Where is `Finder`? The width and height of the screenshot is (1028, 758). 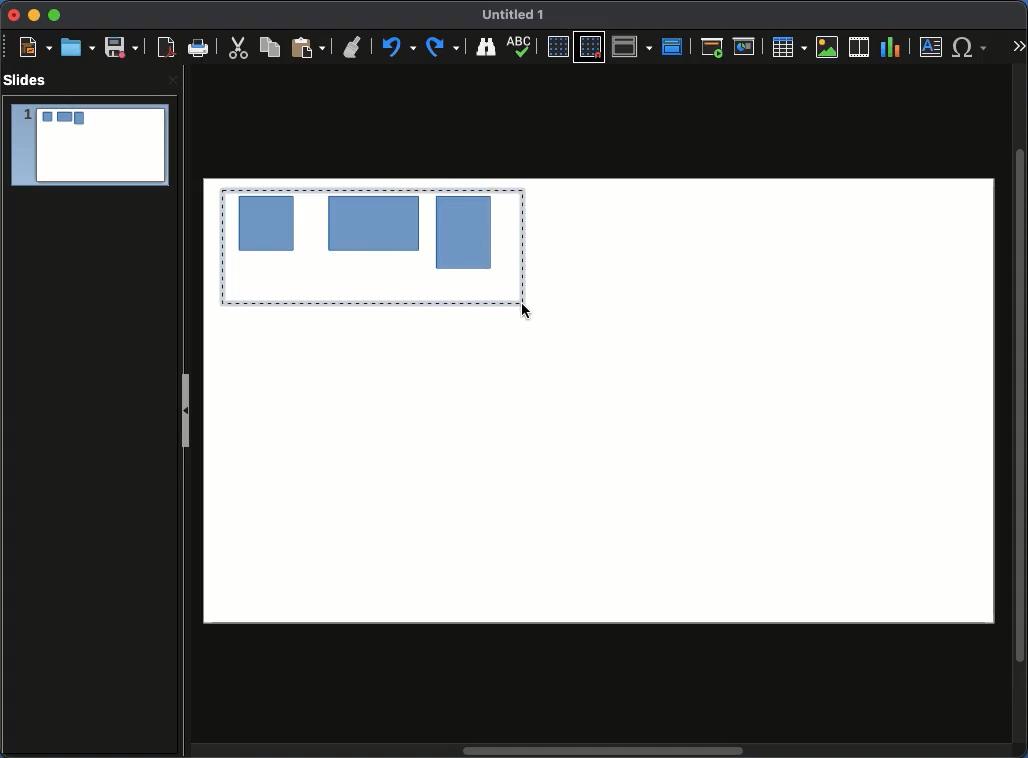
Finder is located at coordinates (487, 47).